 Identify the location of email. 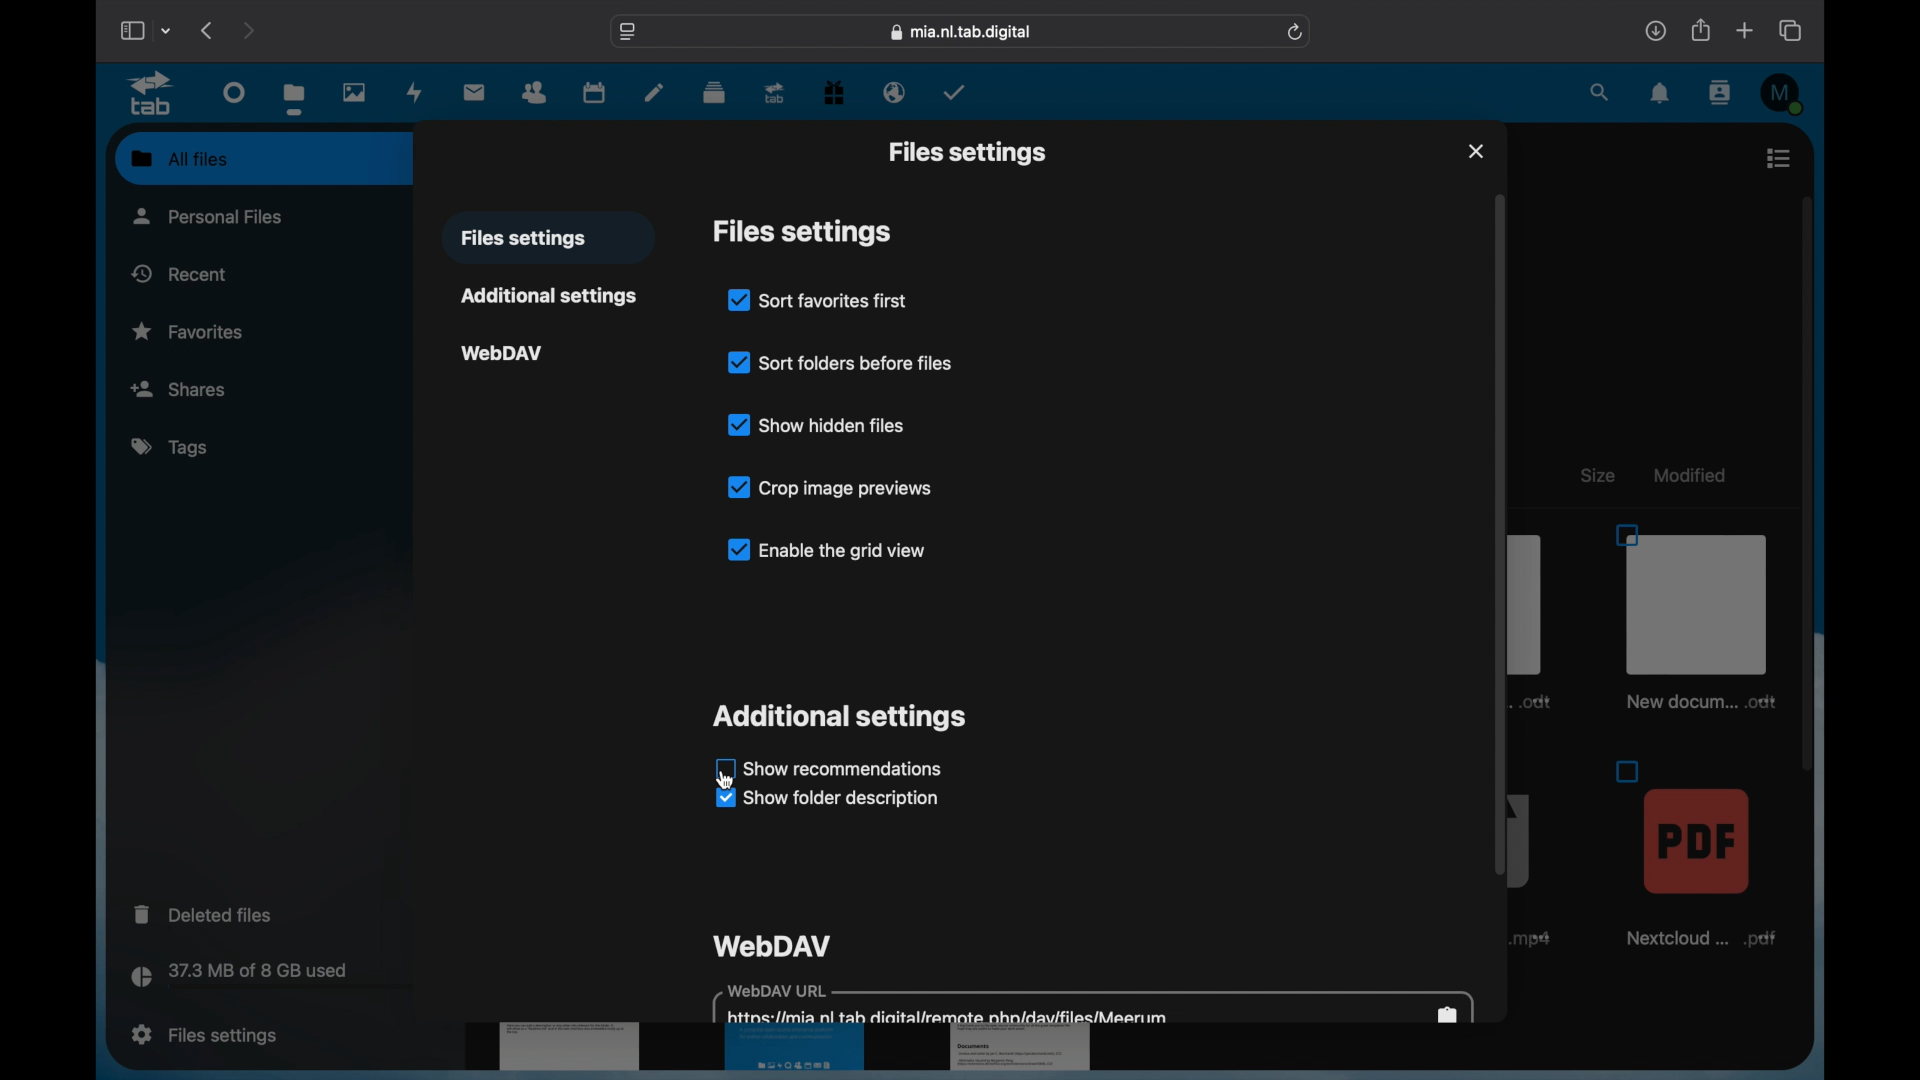
(895, 92).